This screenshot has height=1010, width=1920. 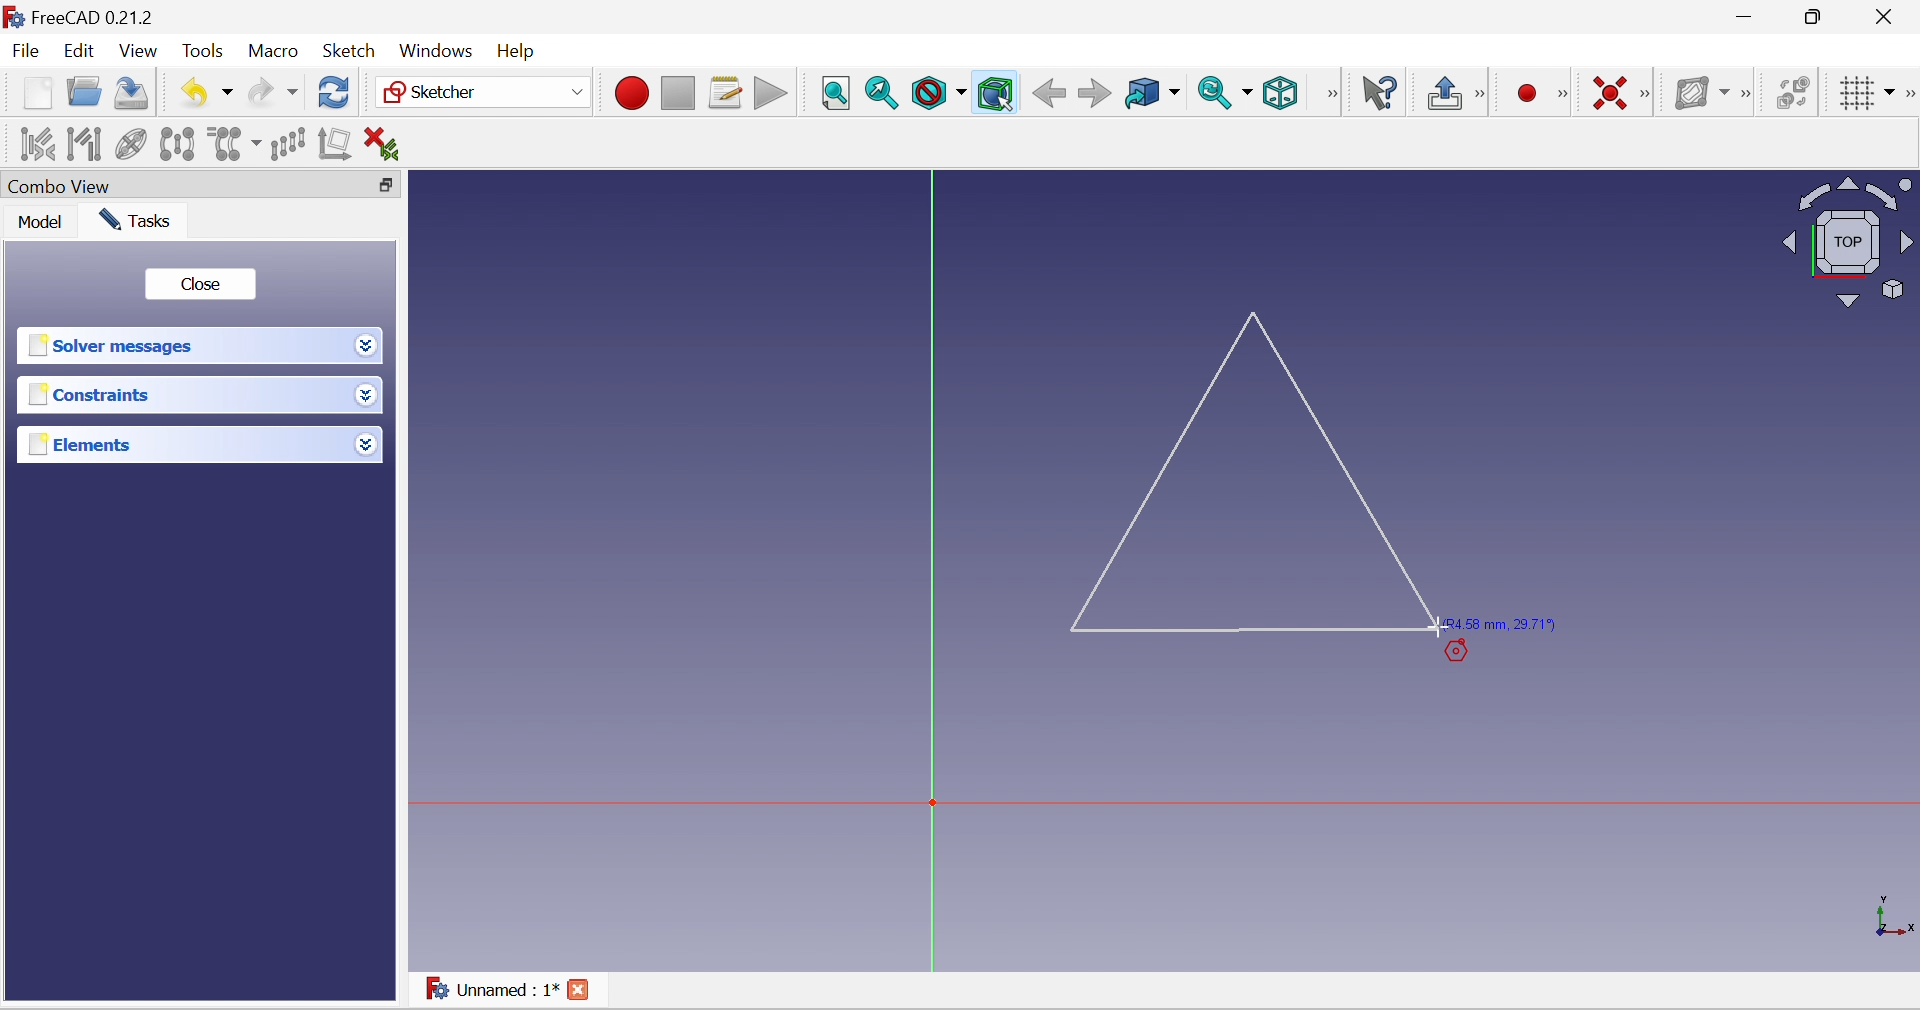 What do you see at coordinates (181, 395) in the screenshot?
I see `Constraints` at bounding box center [181, 395].